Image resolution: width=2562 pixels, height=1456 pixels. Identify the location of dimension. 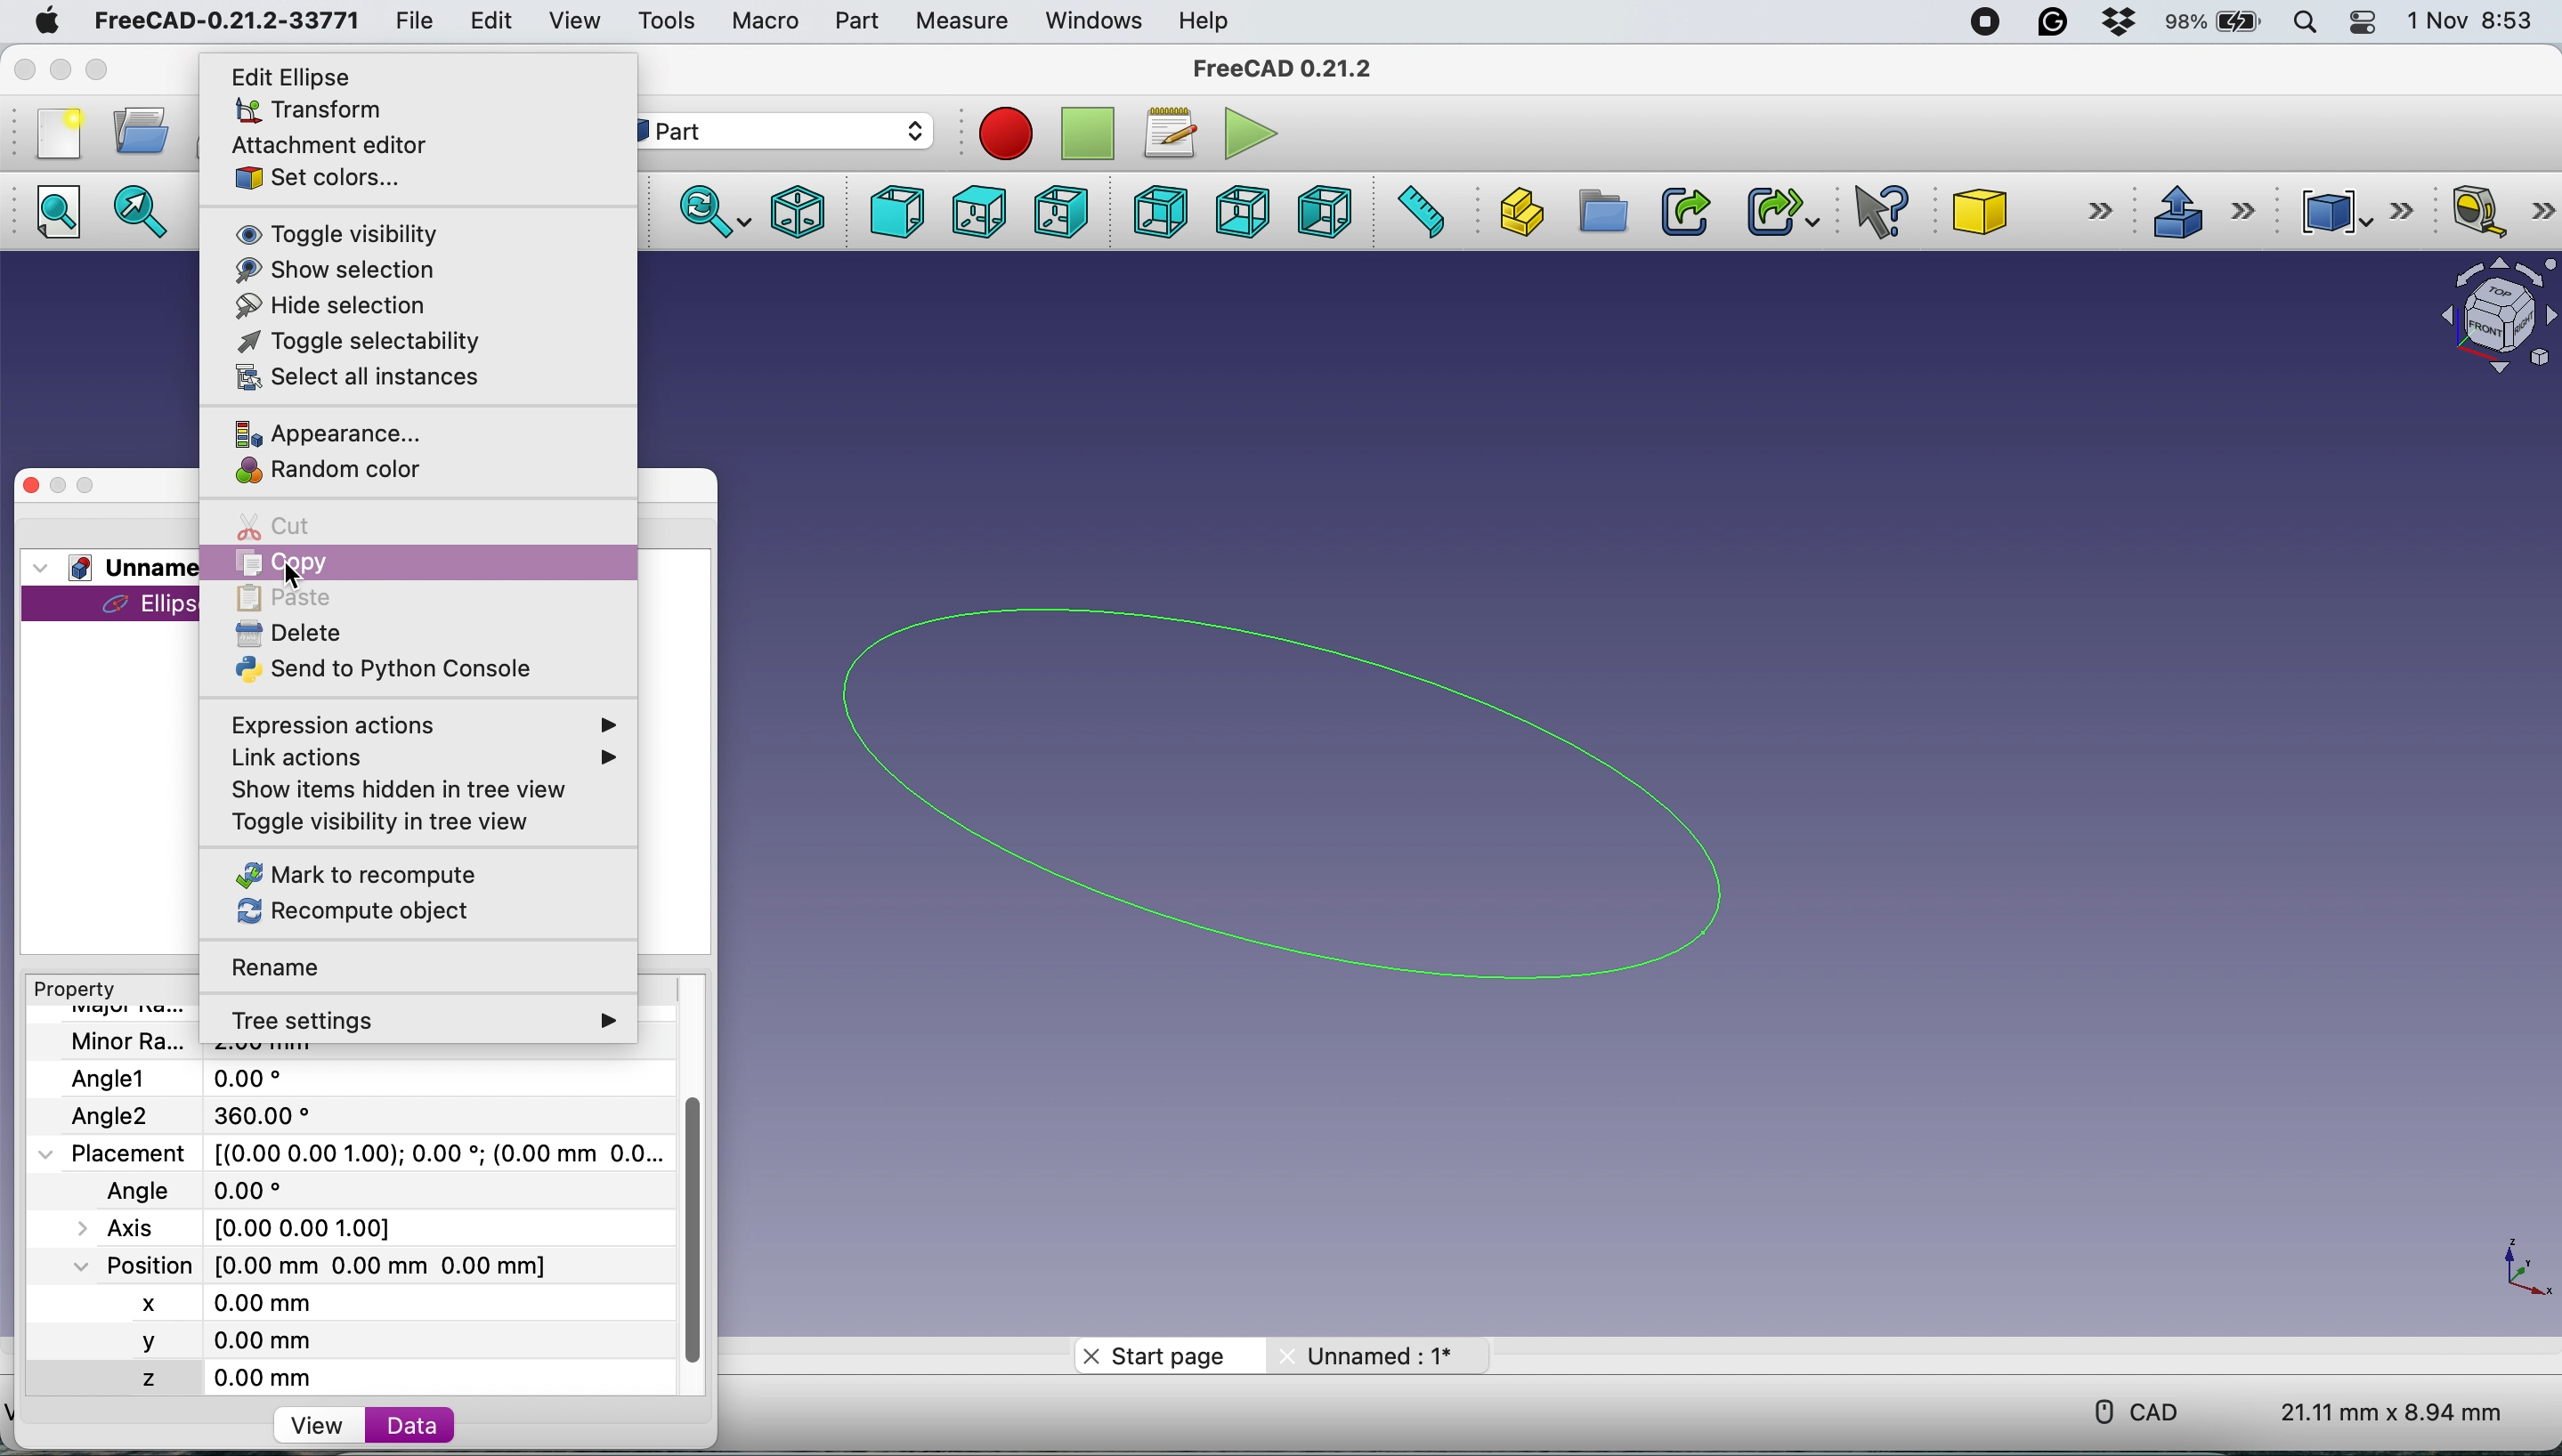
(2396, 1412).